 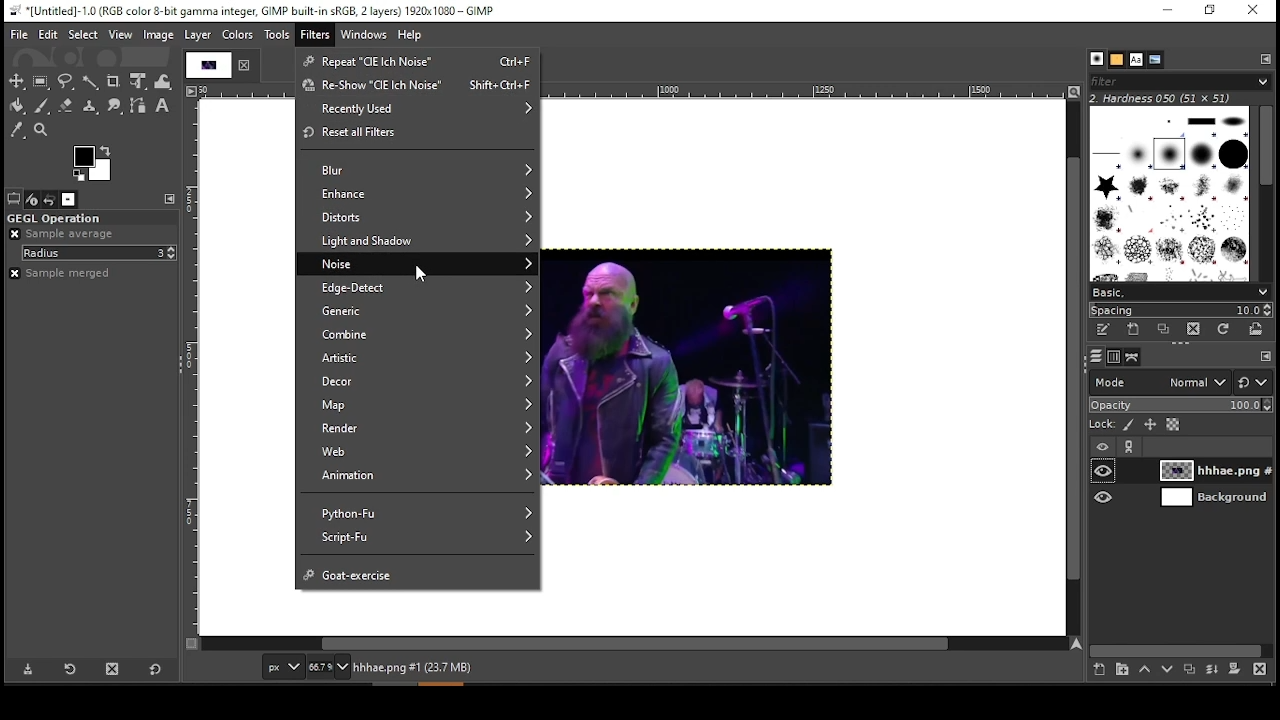 I want to click on new layer, so click(x=1097, y=672).